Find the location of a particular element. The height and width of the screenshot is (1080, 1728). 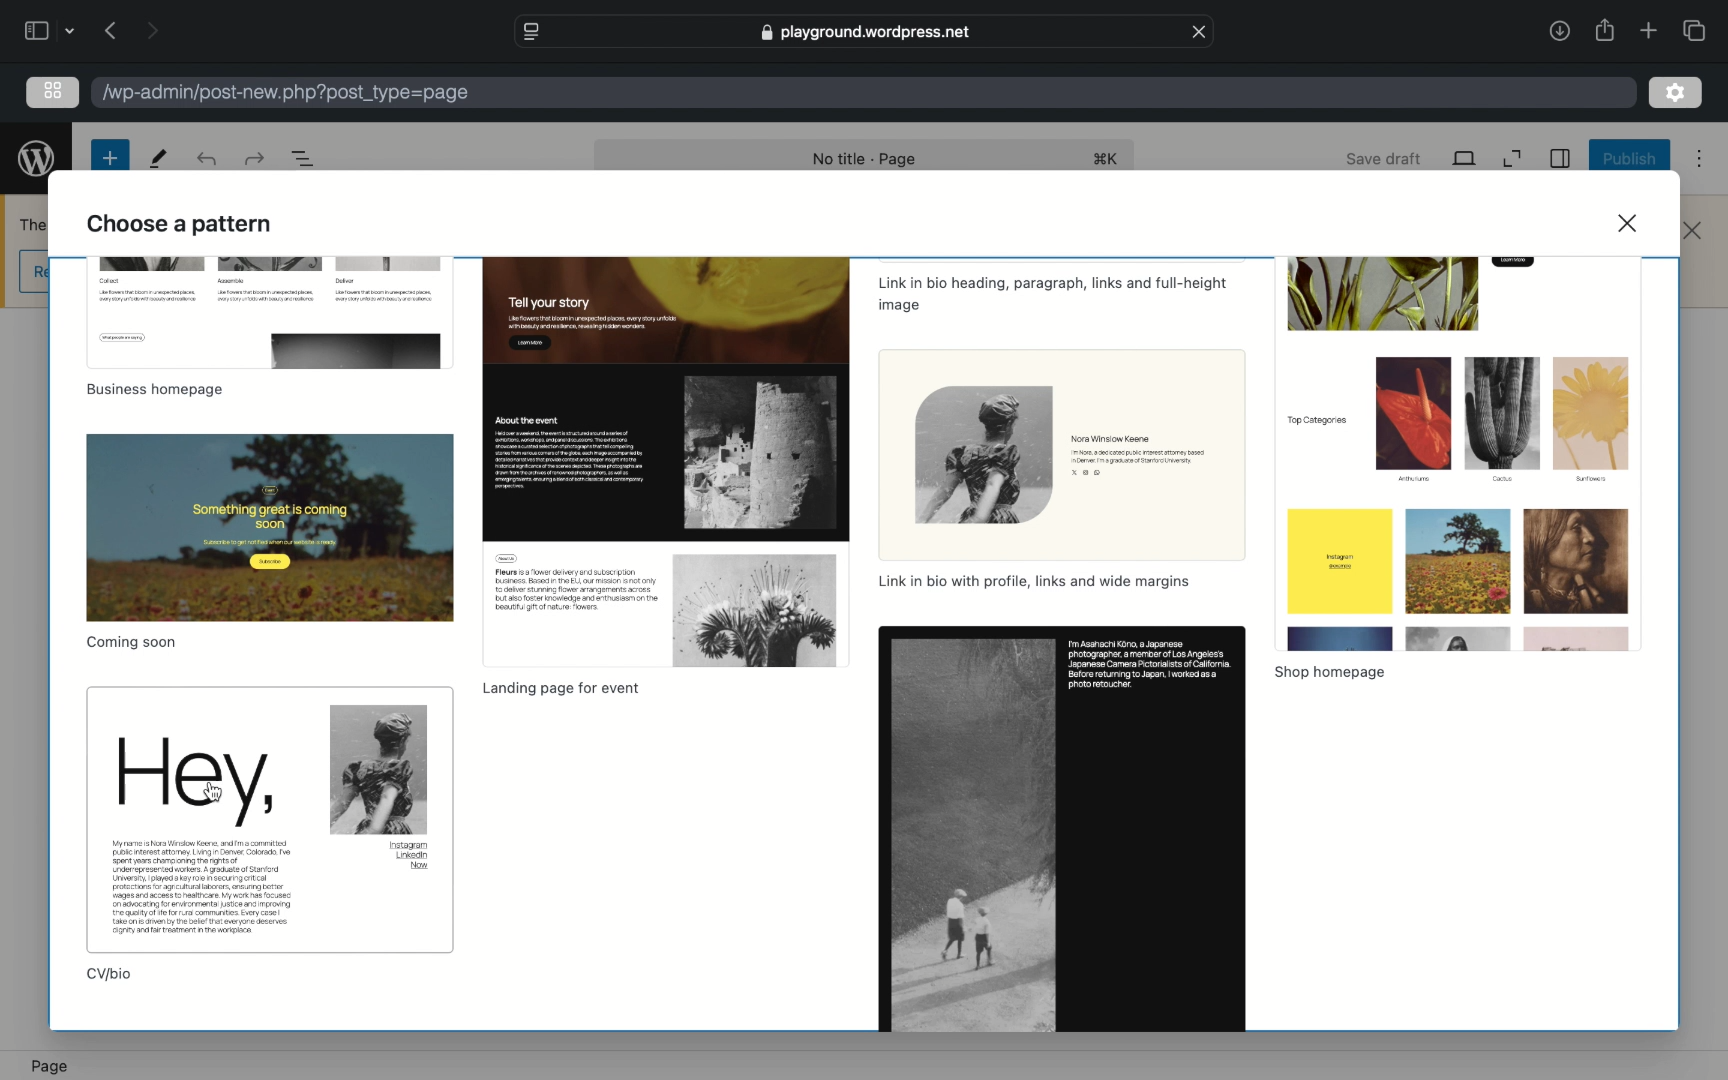

save draft is located at coordinates (1381, 158).